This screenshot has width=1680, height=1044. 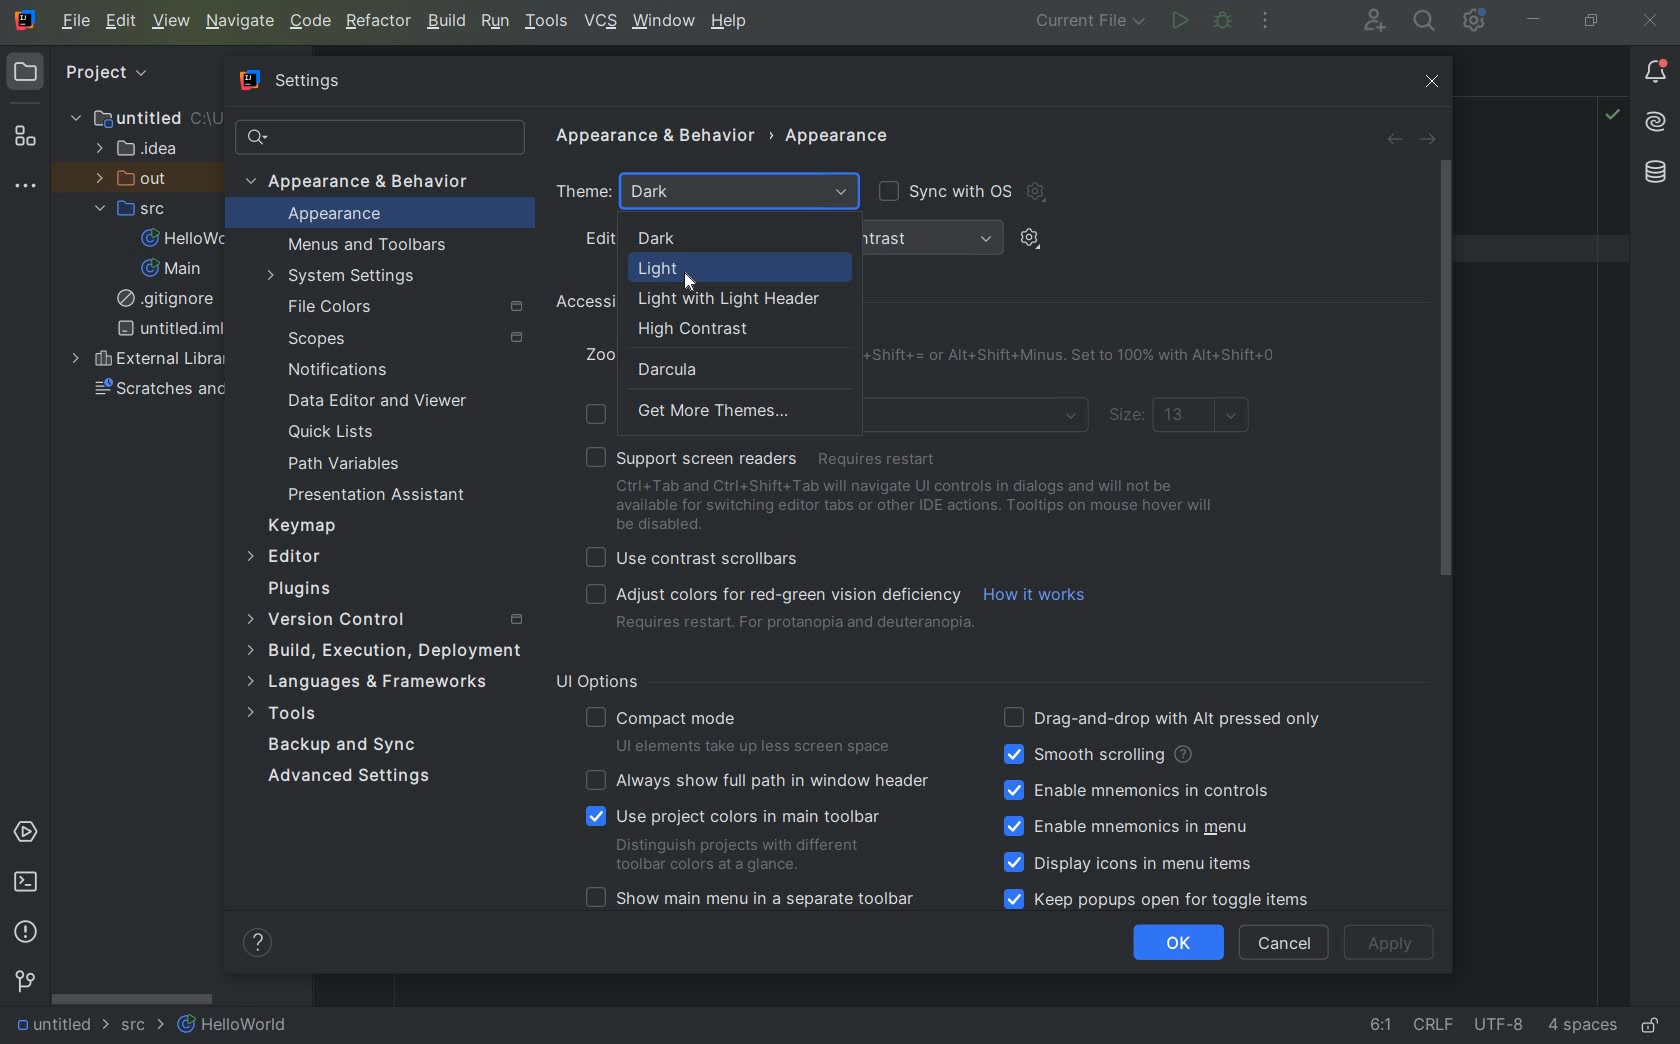 I want to click on NAVIGATE, so click(x=241, y=21).